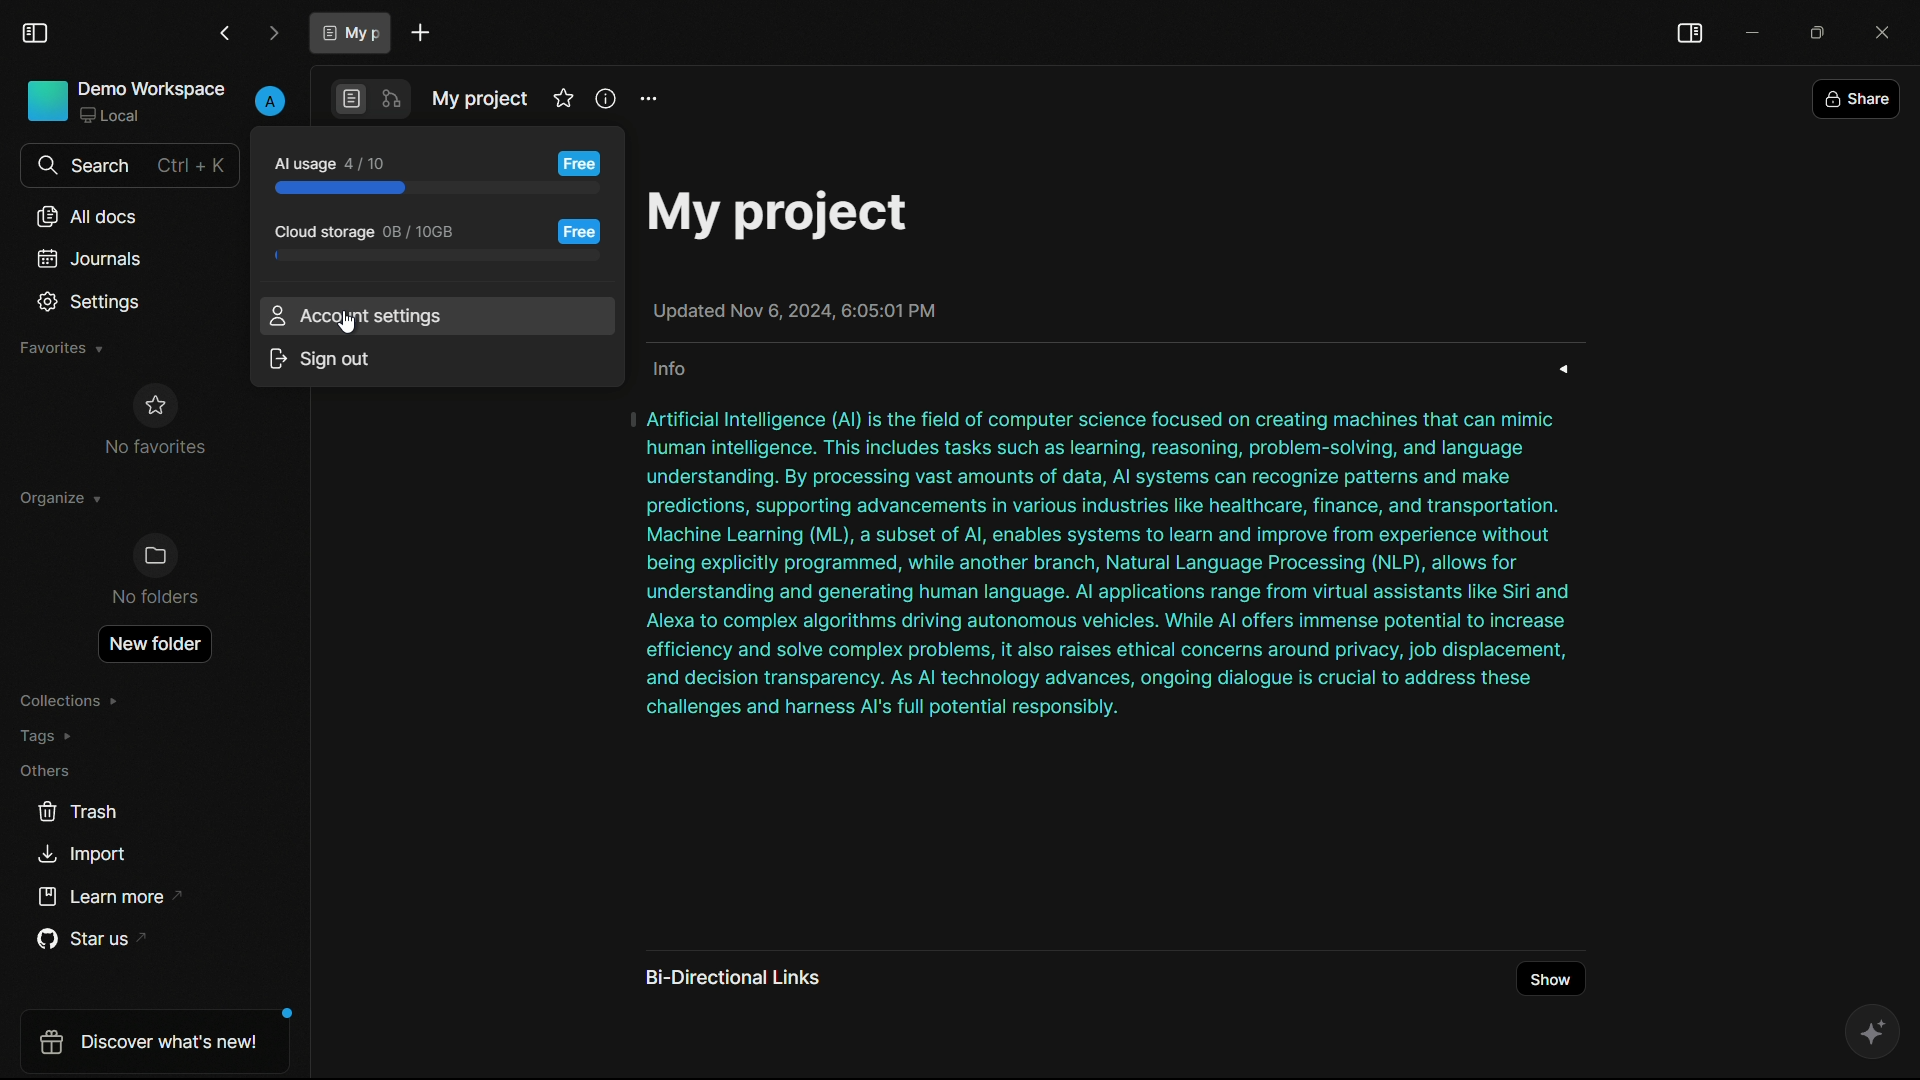 The height and width of the screenshot is (1080, 1920). Describe the element at coordinates (352, 314) in the screenshot. I see `account settings` at that location.